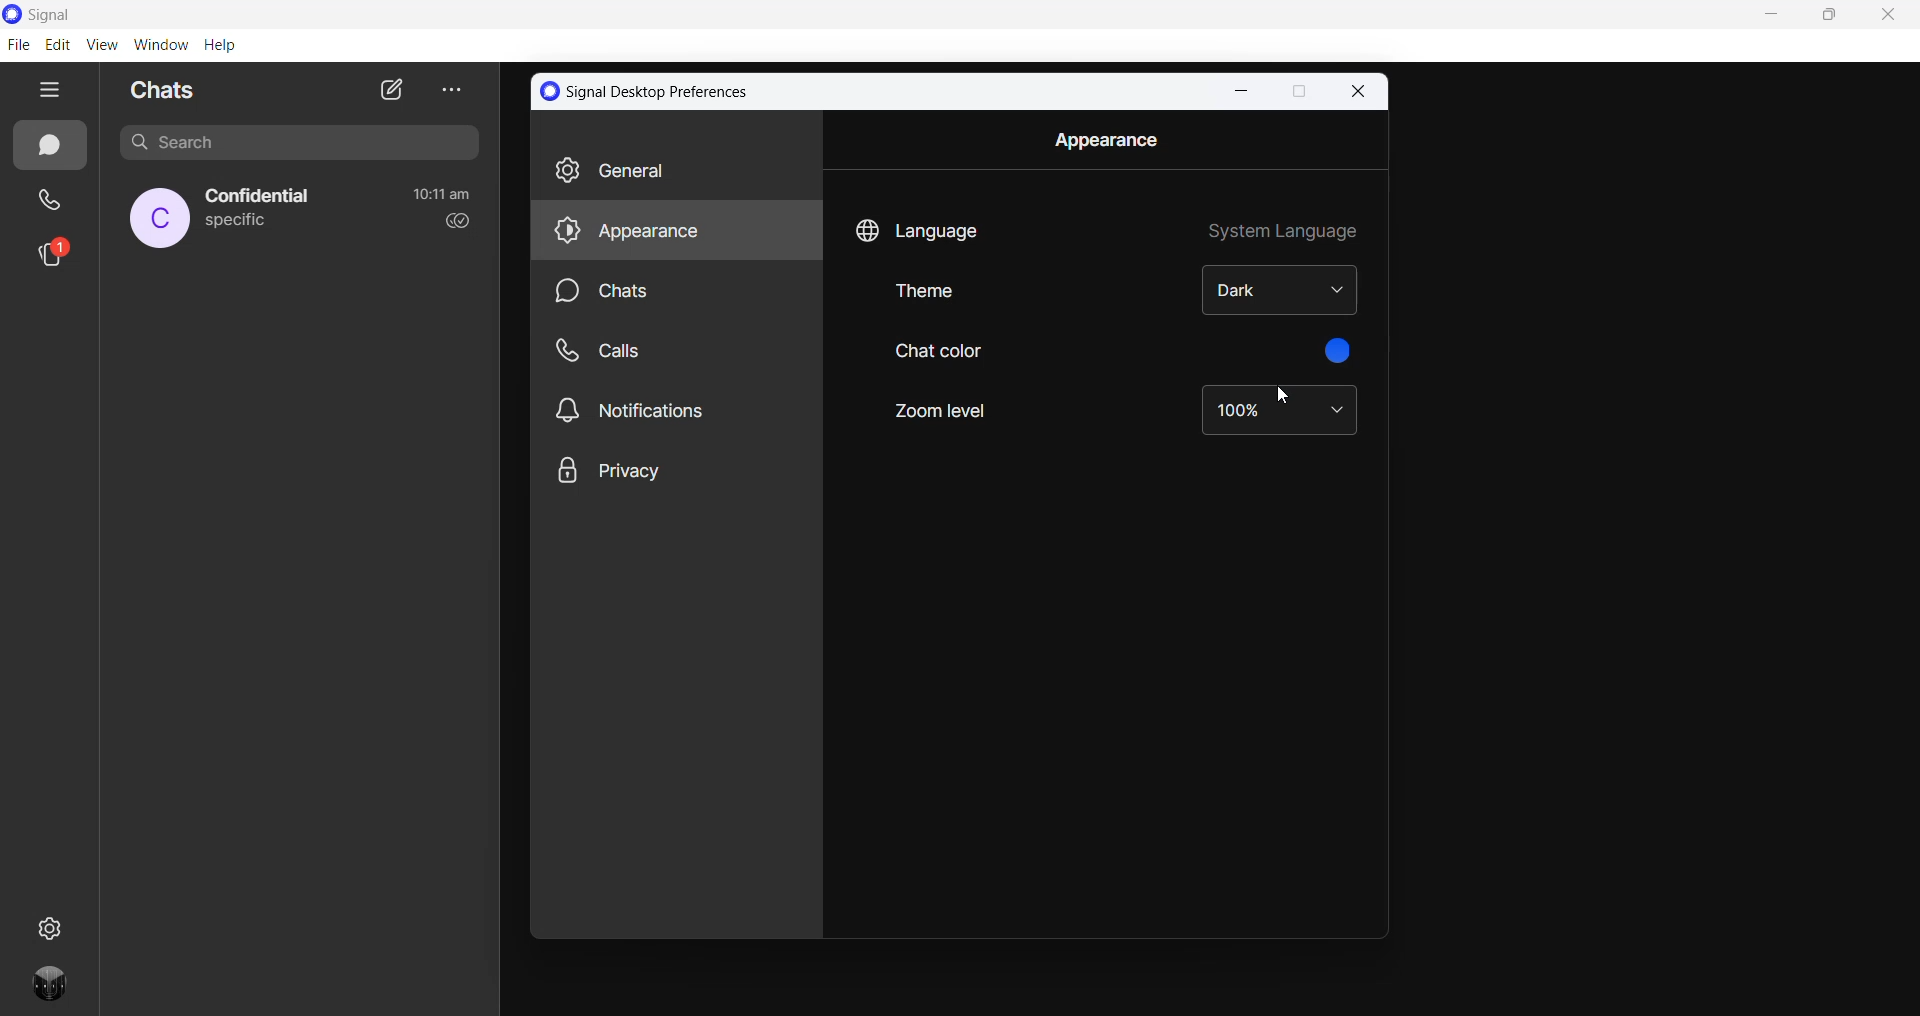 The height and width of the screenshot is (1016, 1920). I want to click on chat color options, so click(1343, 353).